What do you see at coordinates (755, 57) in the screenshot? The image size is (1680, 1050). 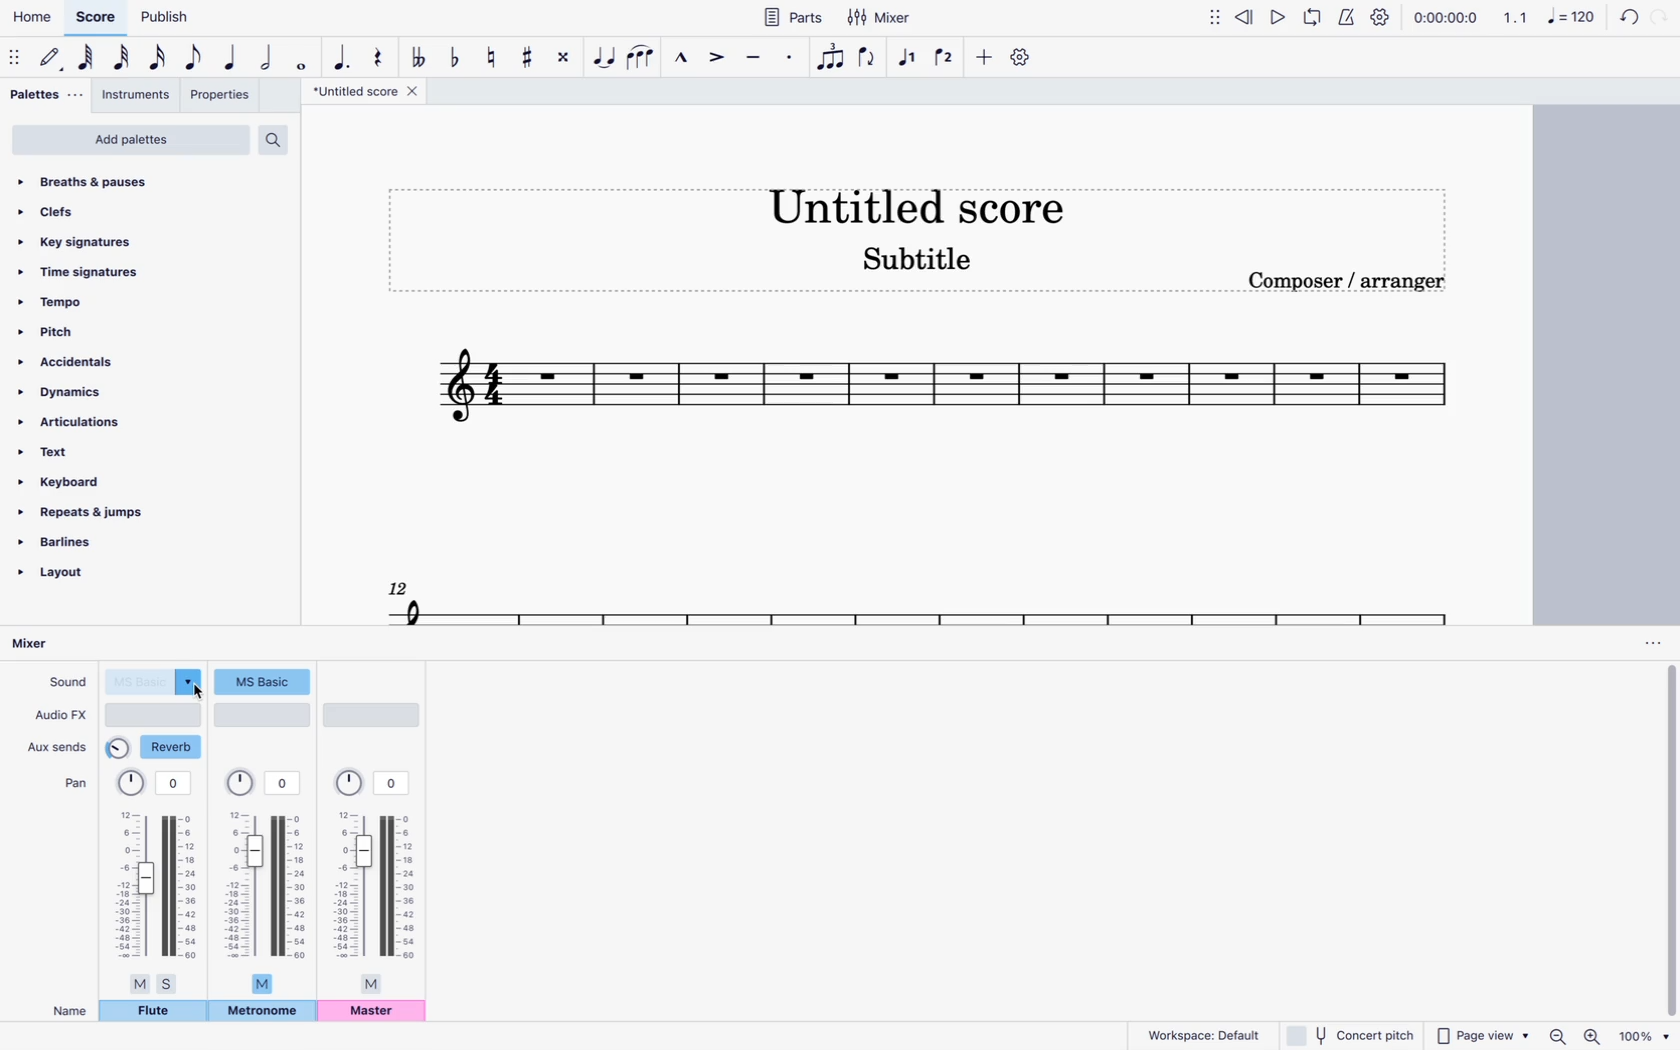 I see `tenuto` at bounding box center [755, 57].